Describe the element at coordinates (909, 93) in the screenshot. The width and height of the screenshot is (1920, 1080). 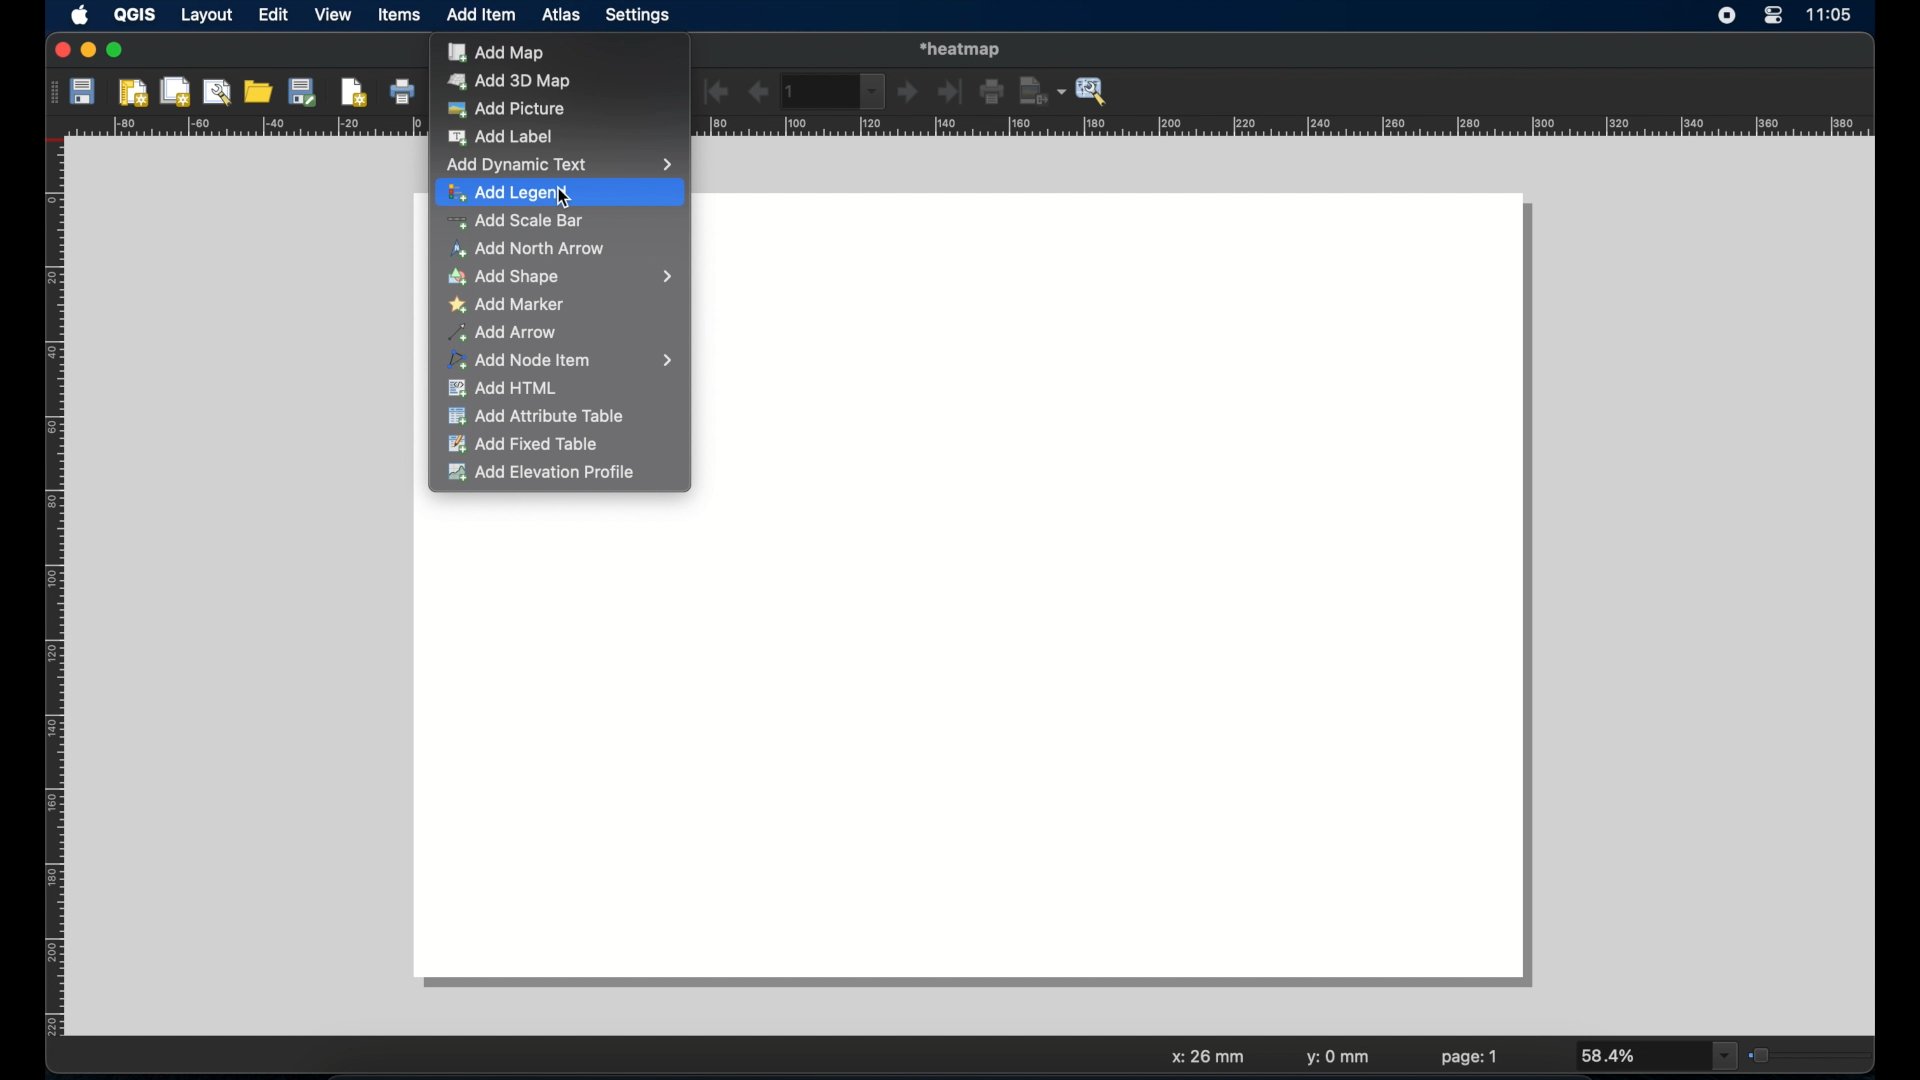
I see `next feature` at that location.